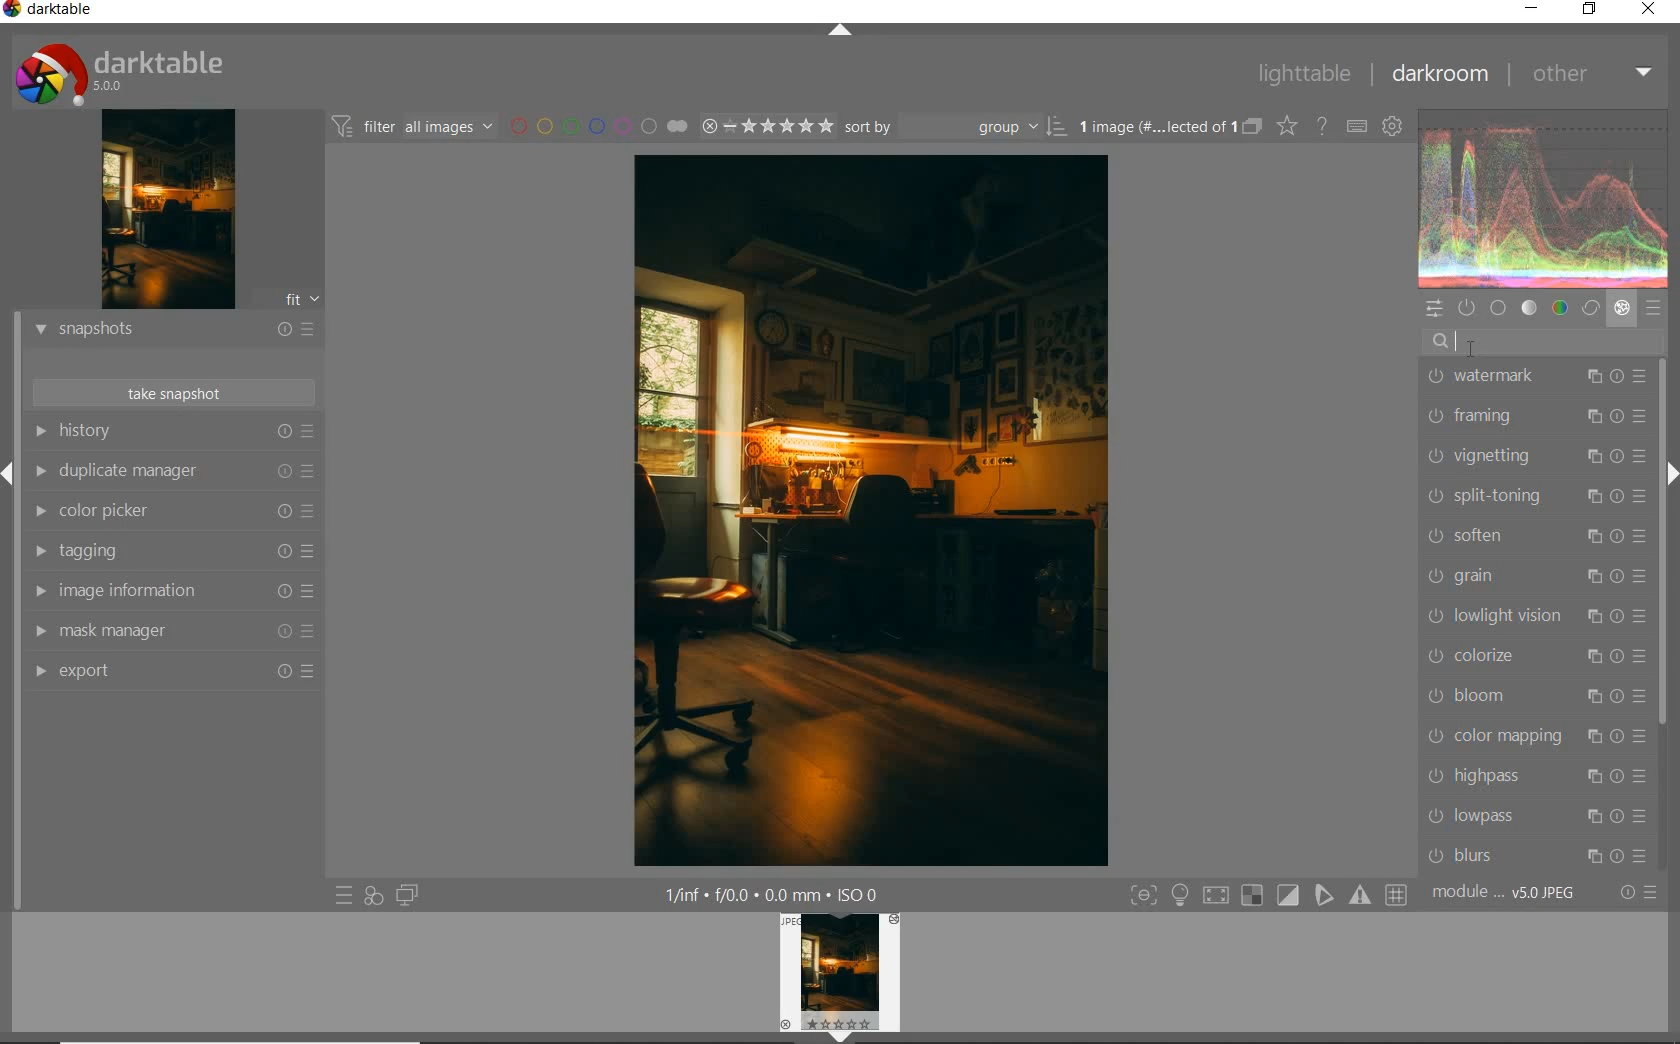 Image resolution: width=1680 pixels, height=1044 pixels. I want to click on selected image, so click(874, 510).